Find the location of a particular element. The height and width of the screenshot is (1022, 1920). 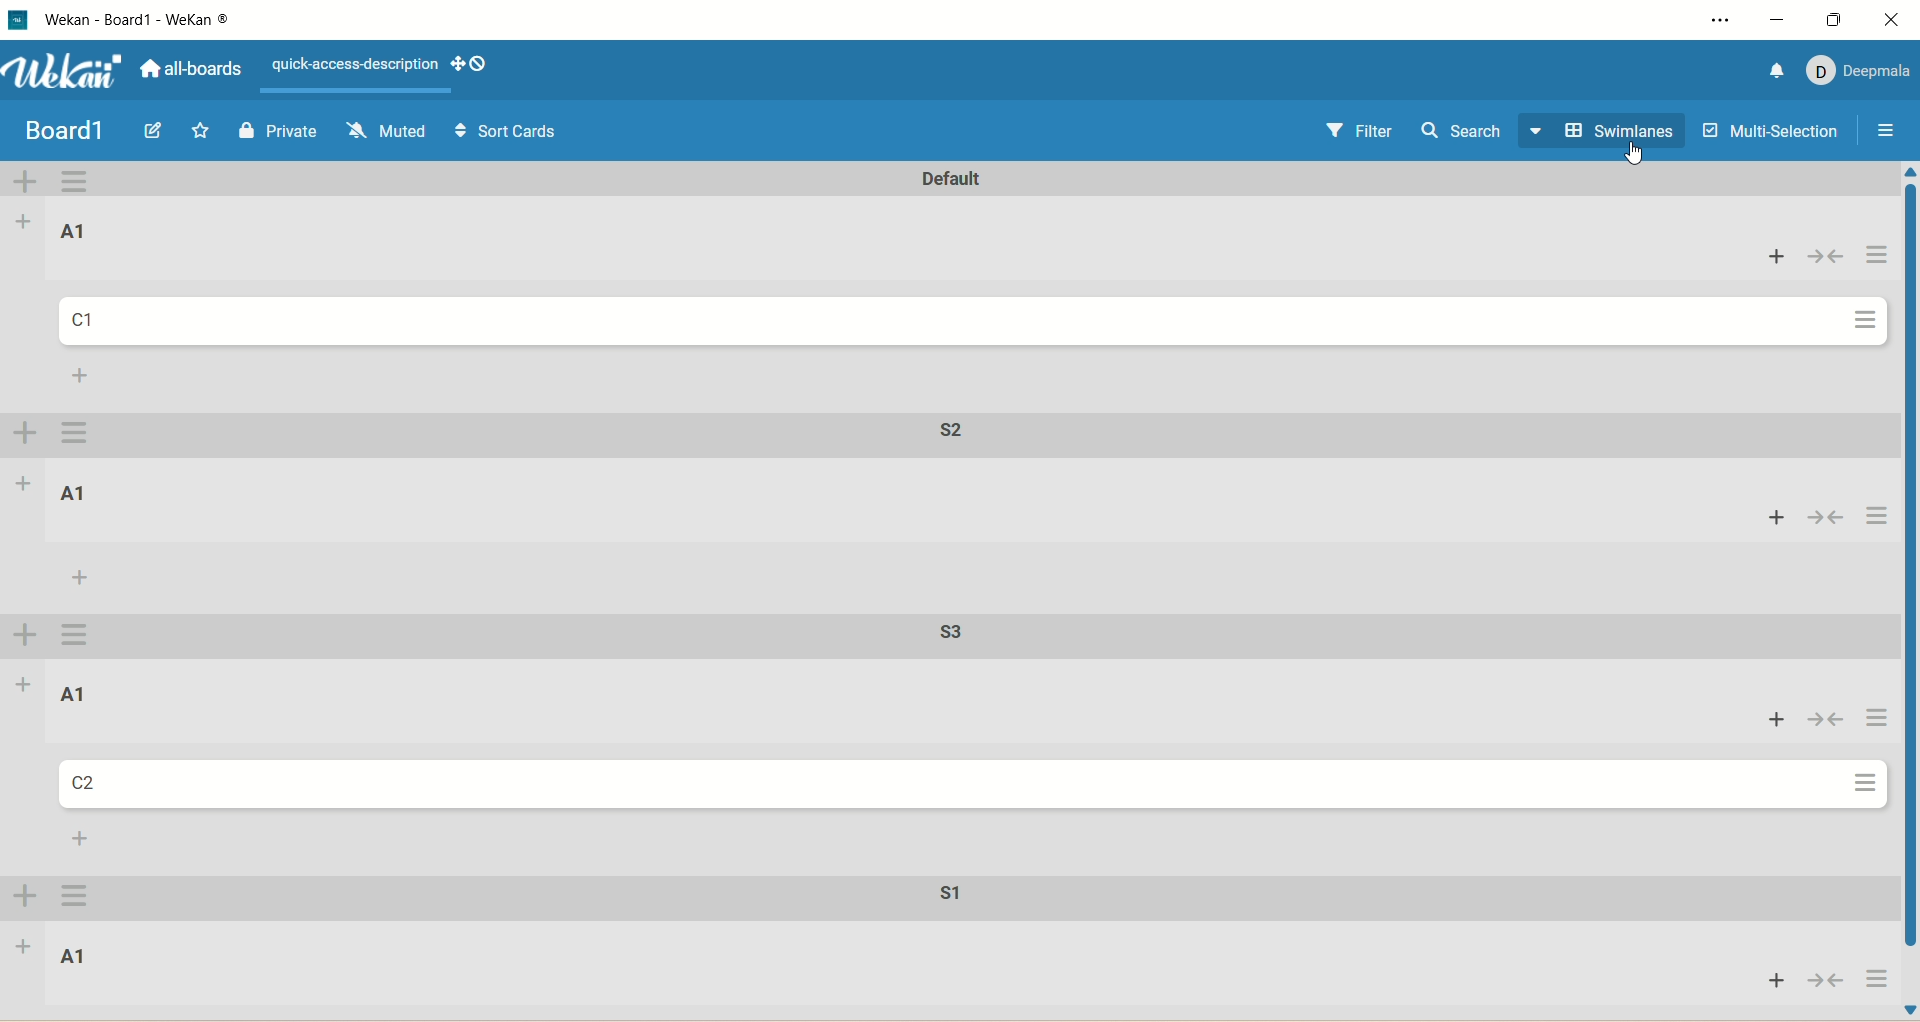

collapse is located at coordinates (1830, 516).